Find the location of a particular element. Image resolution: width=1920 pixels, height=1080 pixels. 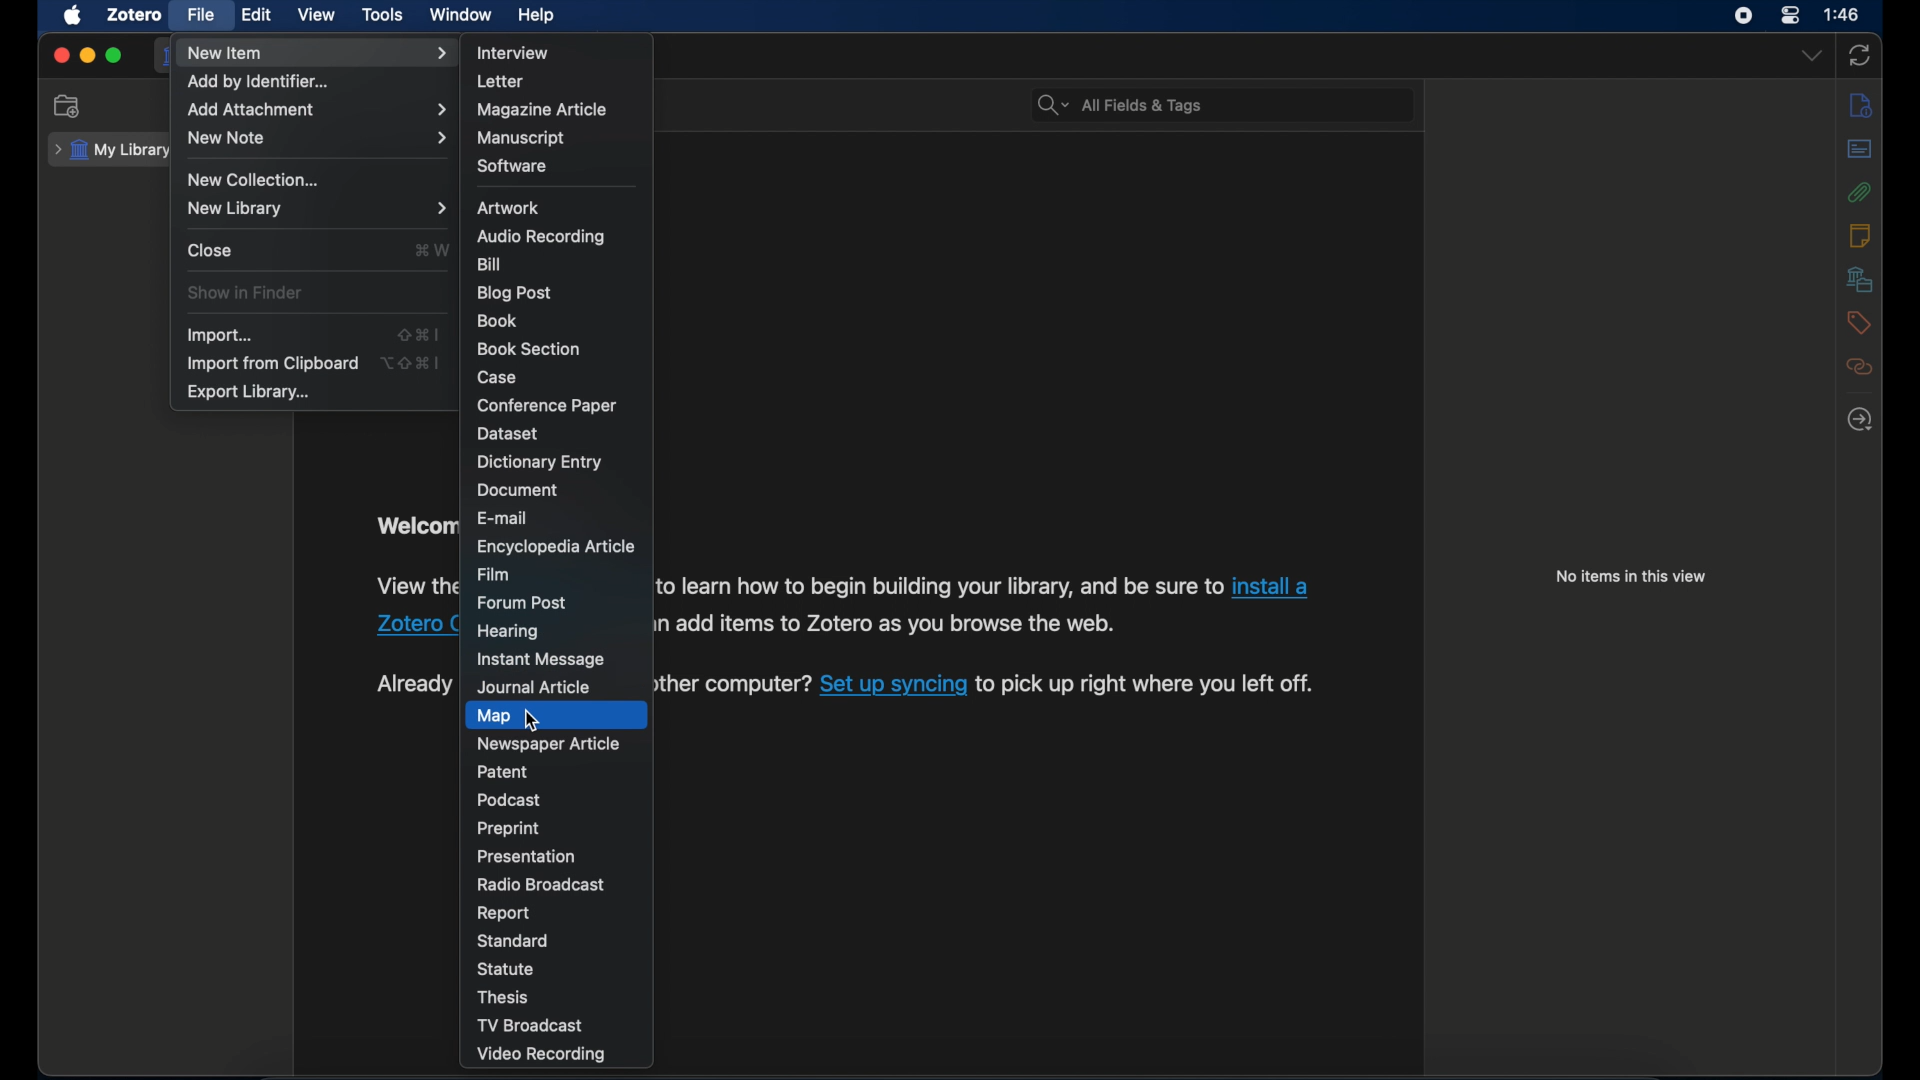

new collection is located at coordinates (253, 180).